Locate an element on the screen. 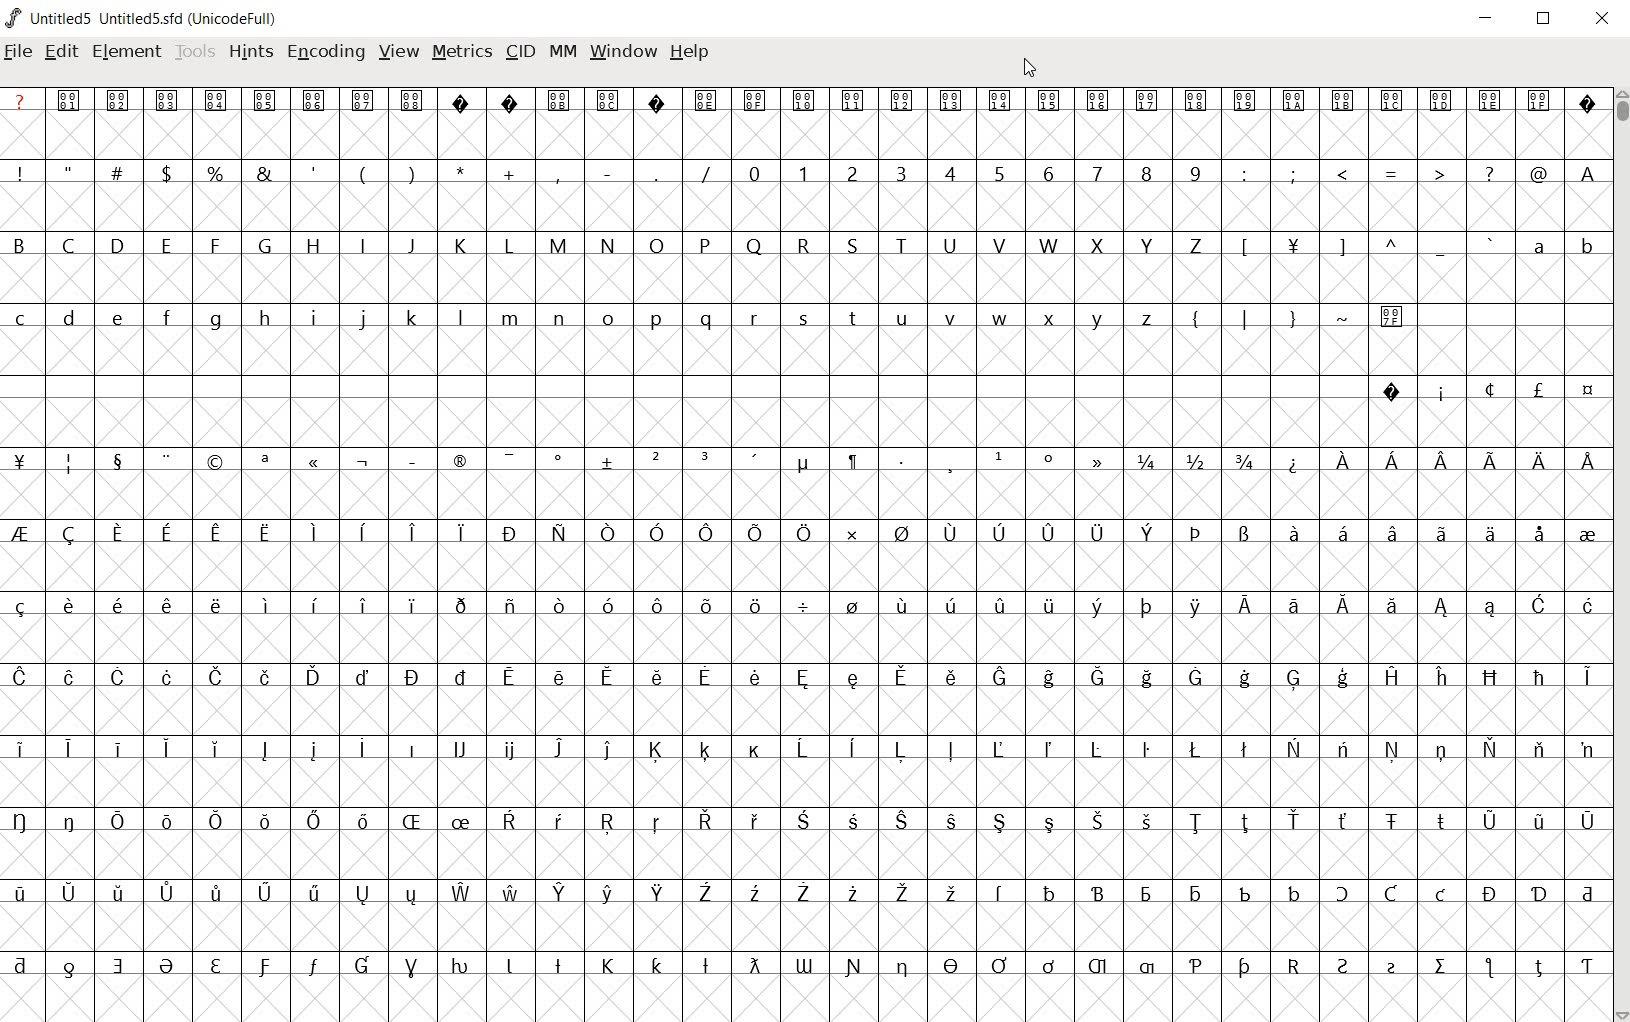  Symbol is located at coordinates (703, 461).